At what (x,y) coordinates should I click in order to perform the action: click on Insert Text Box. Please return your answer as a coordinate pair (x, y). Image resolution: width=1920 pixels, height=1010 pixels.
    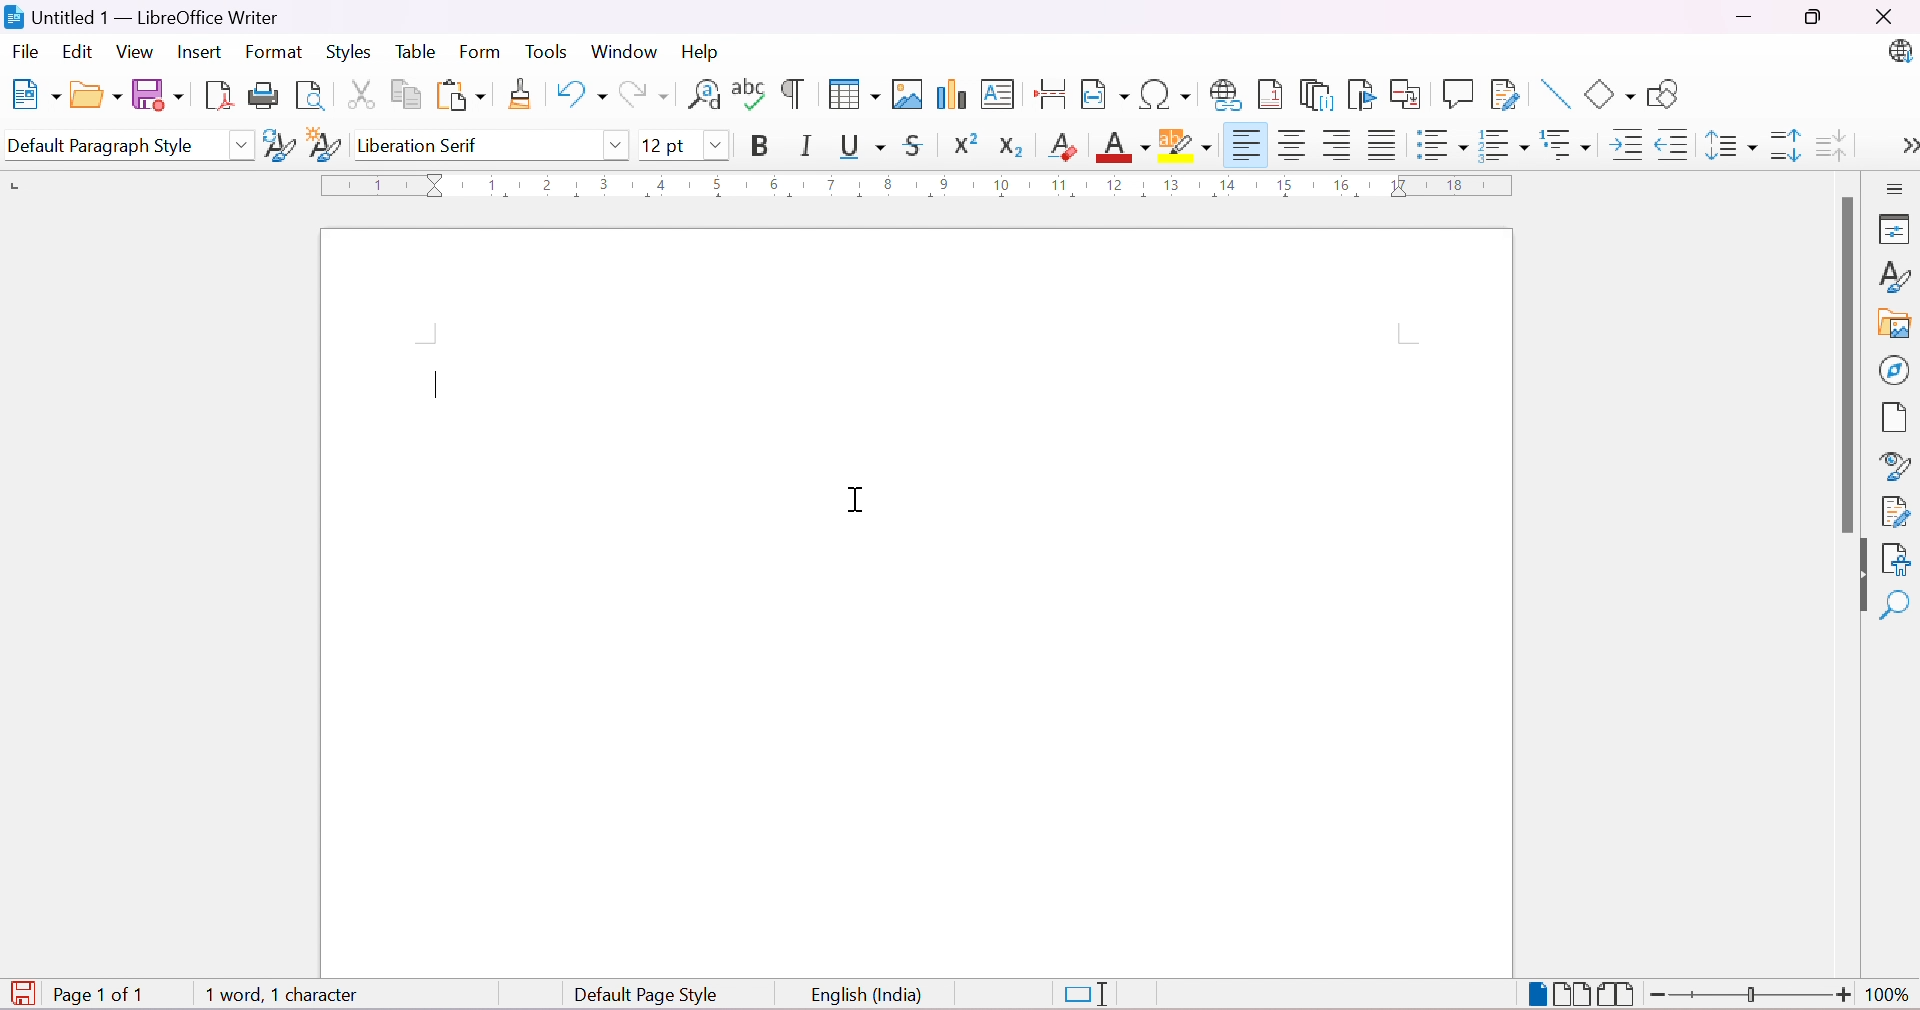
    Looking at the image, I should click on (997, 97).